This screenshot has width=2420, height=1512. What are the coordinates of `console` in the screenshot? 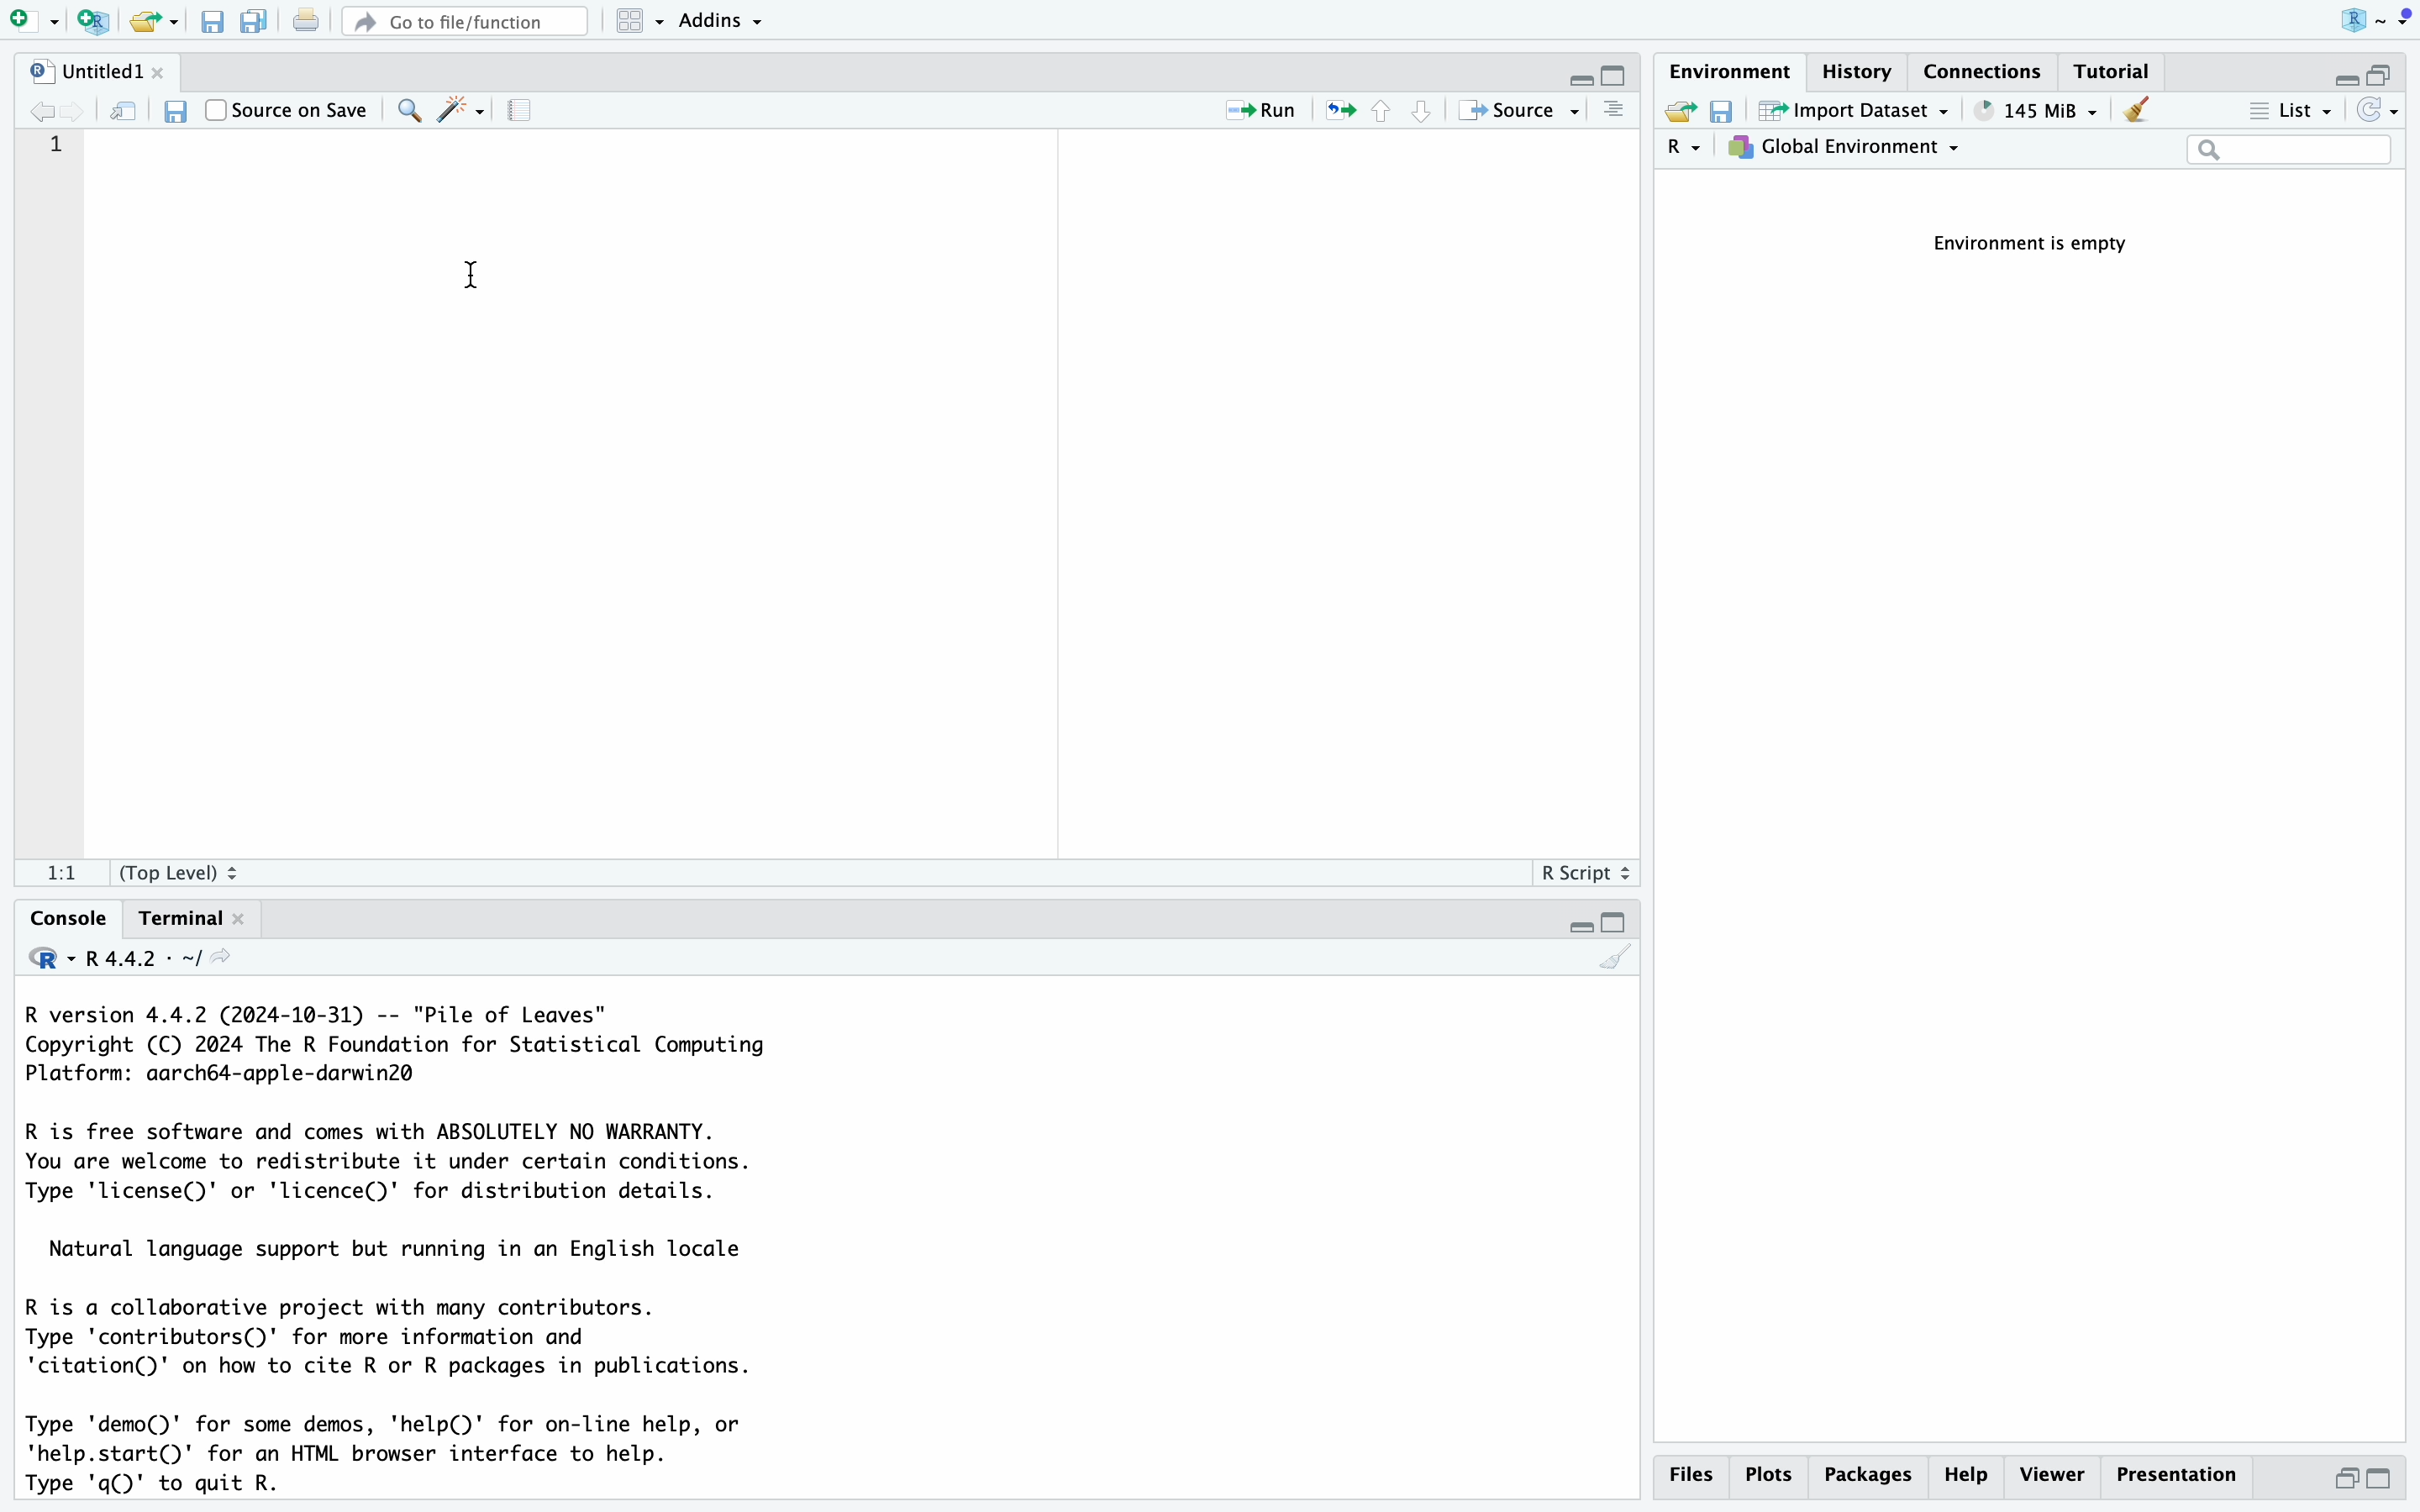 It's located at (59, 917).